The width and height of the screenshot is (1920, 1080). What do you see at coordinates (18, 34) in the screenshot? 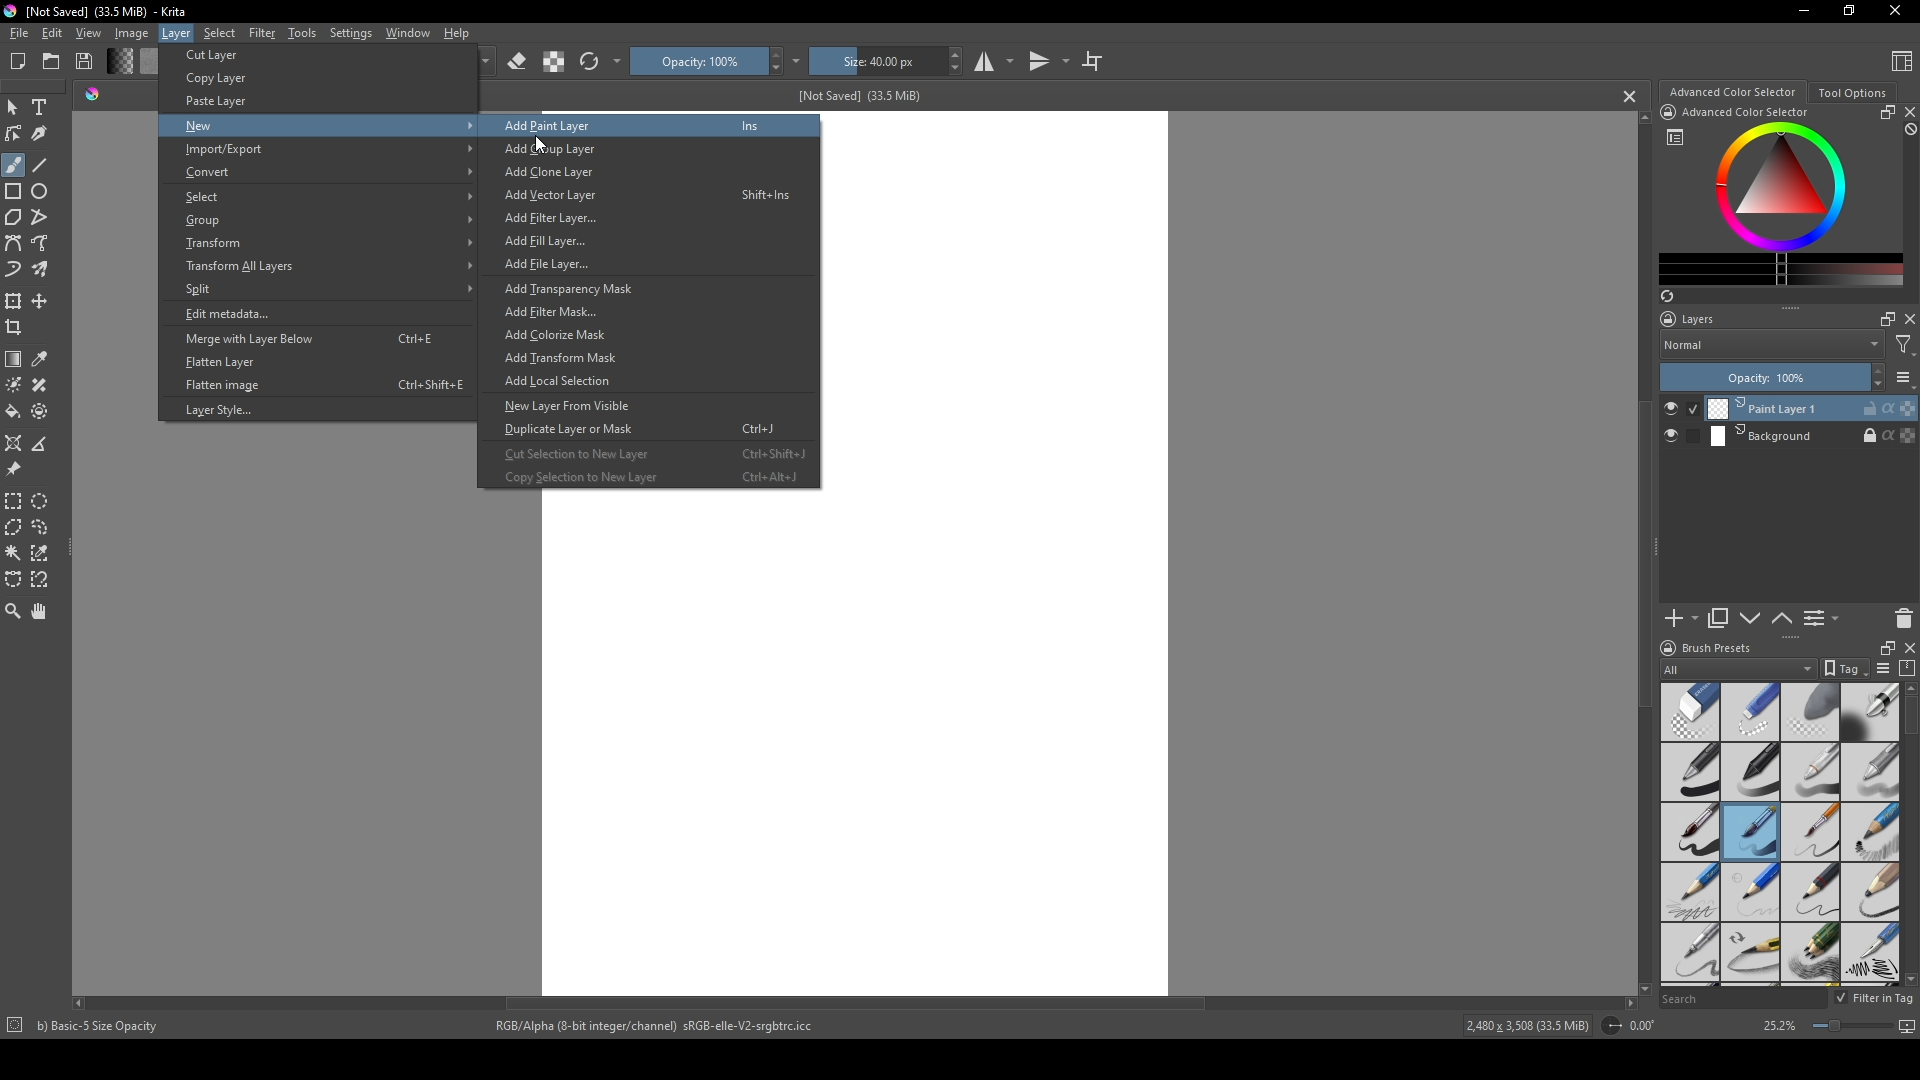
I see `file` at bounding box center [18, 34].